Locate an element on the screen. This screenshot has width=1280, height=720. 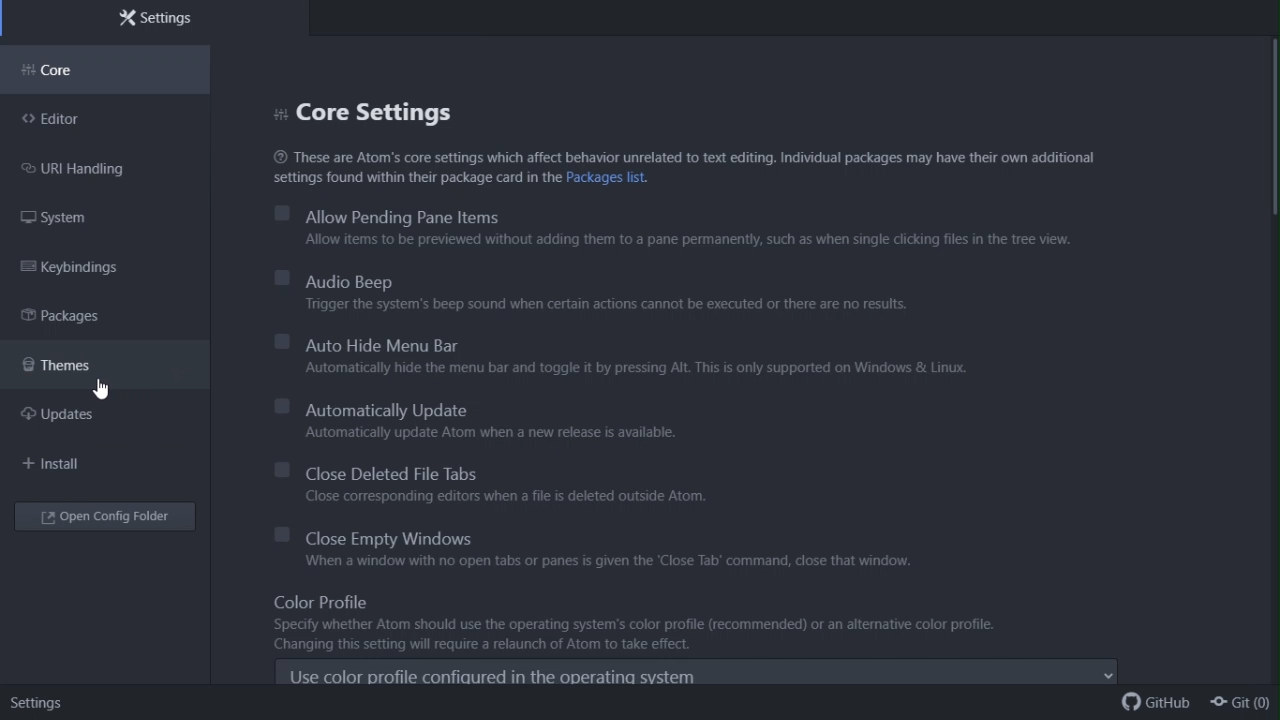
hyperlink is located at coordinates (607, 178).